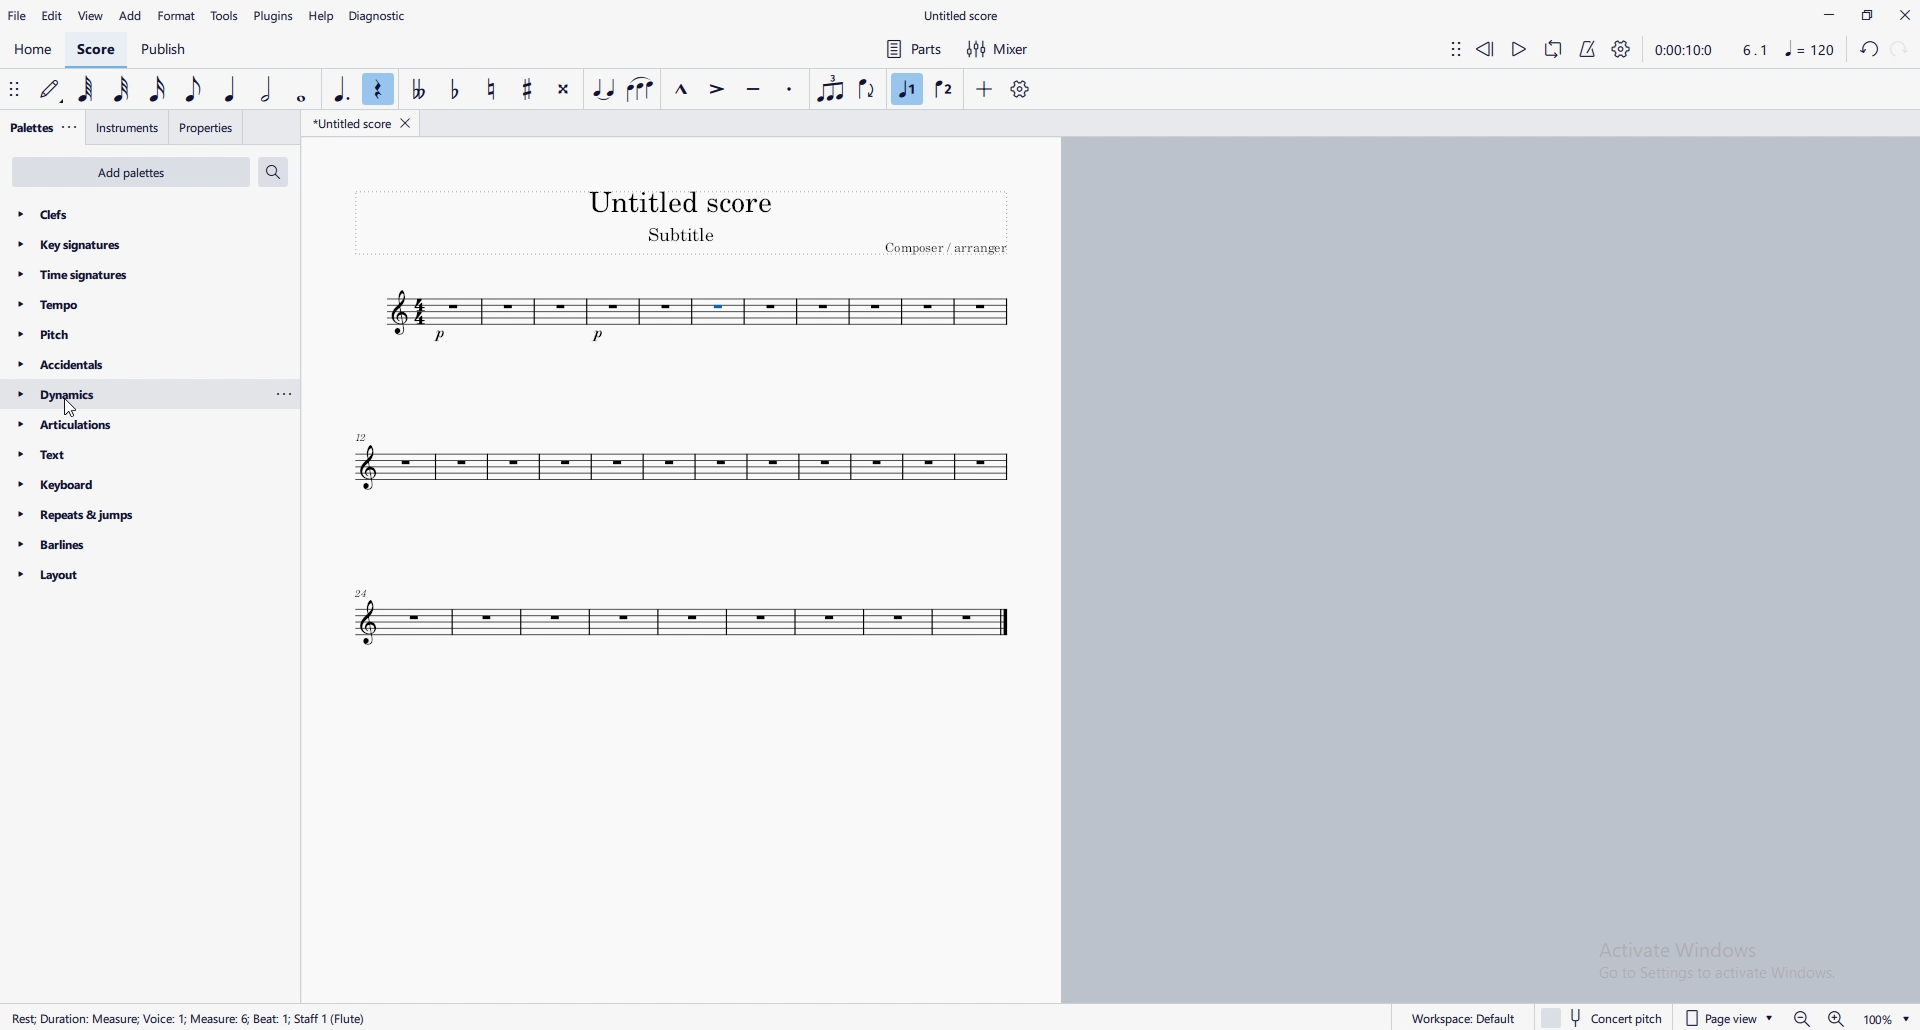 The image size is (1920, 1030). Describe the element at coordinates (73, 404) in the screenshot. I see `cursor` at that location.